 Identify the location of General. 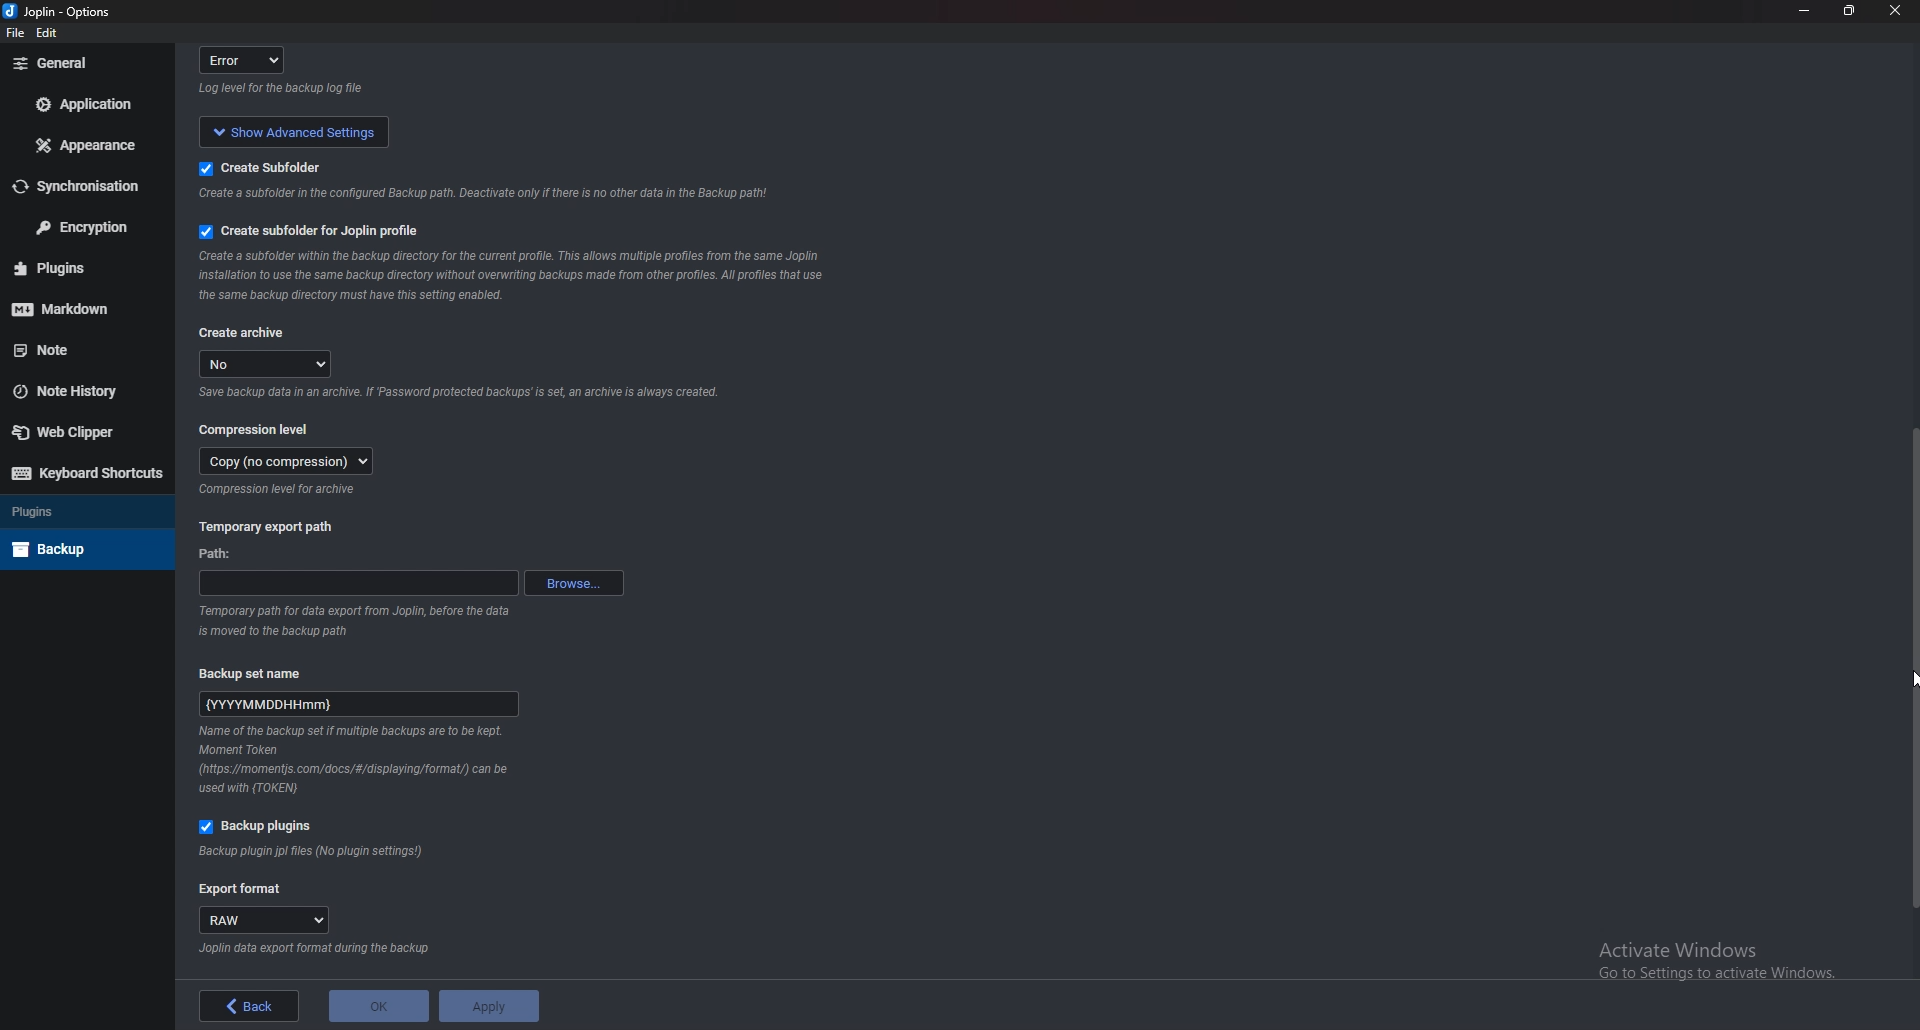
(82, 63).